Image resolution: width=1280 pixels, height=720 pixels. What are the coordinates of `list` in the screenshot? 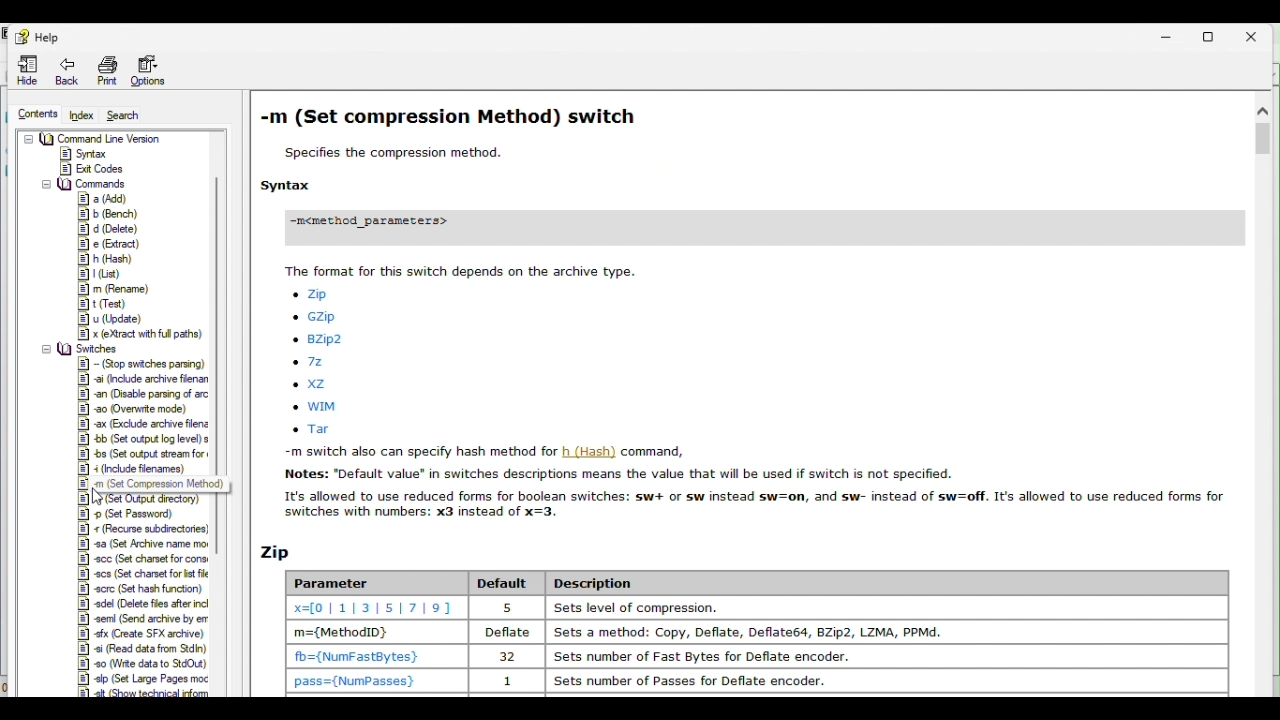 It's located at (106, 272).